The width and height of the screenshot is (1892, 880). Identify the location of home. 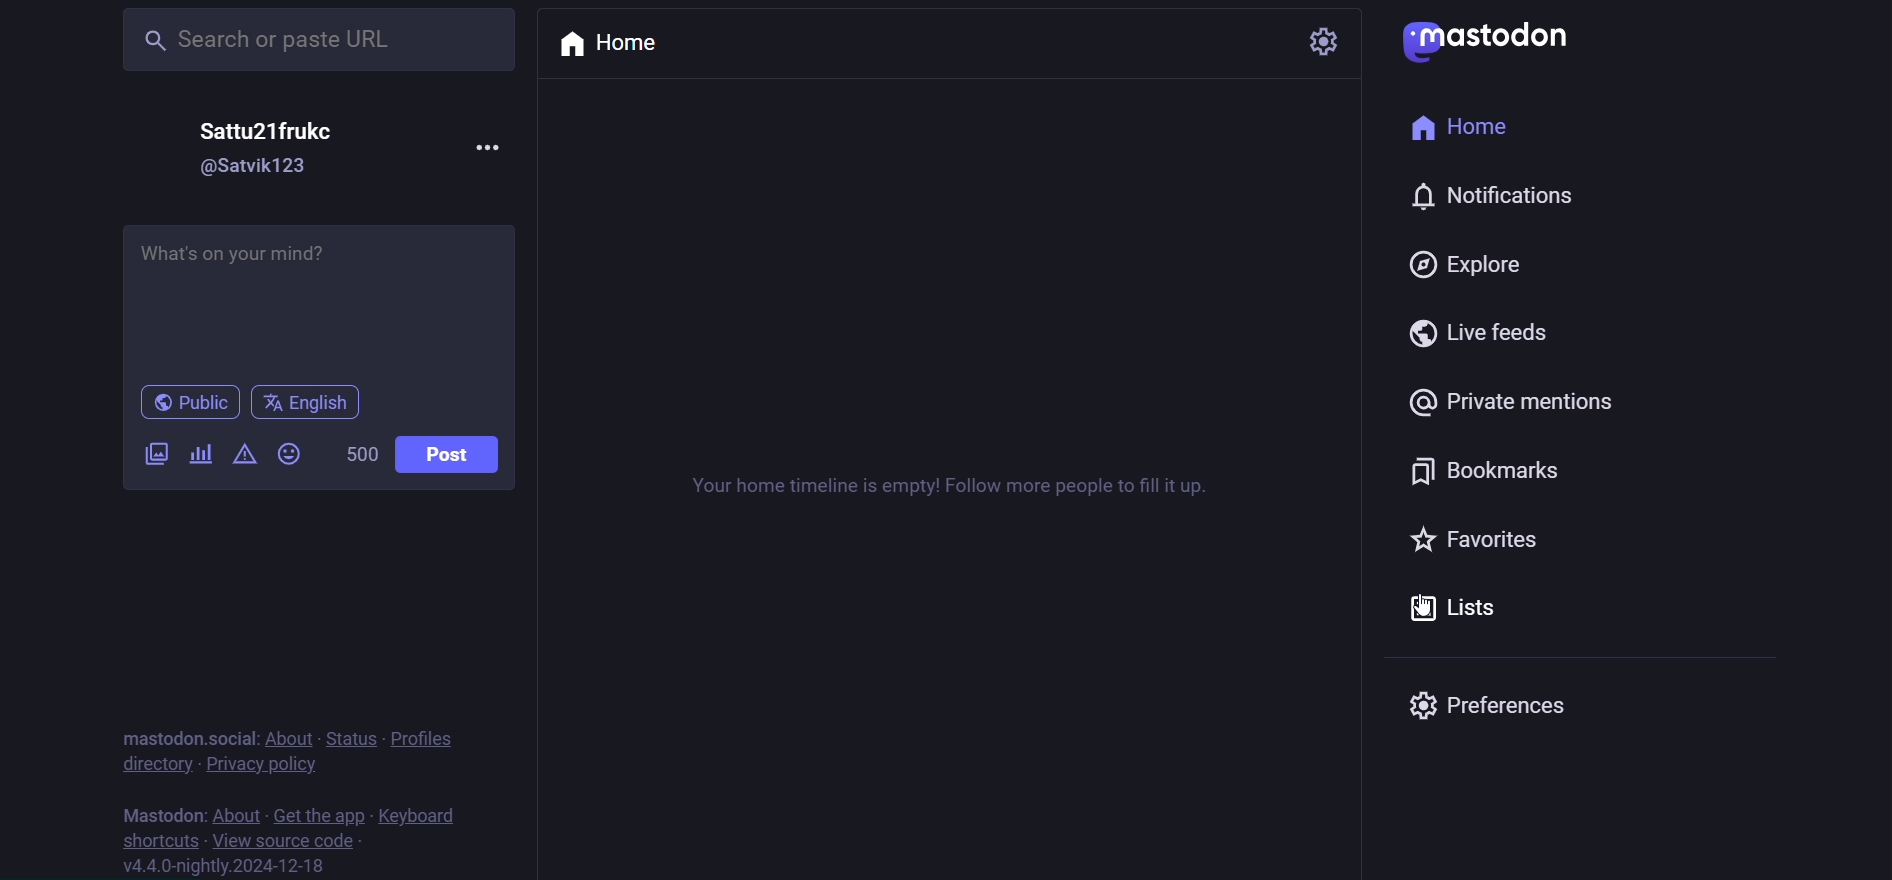
(1458, 128).